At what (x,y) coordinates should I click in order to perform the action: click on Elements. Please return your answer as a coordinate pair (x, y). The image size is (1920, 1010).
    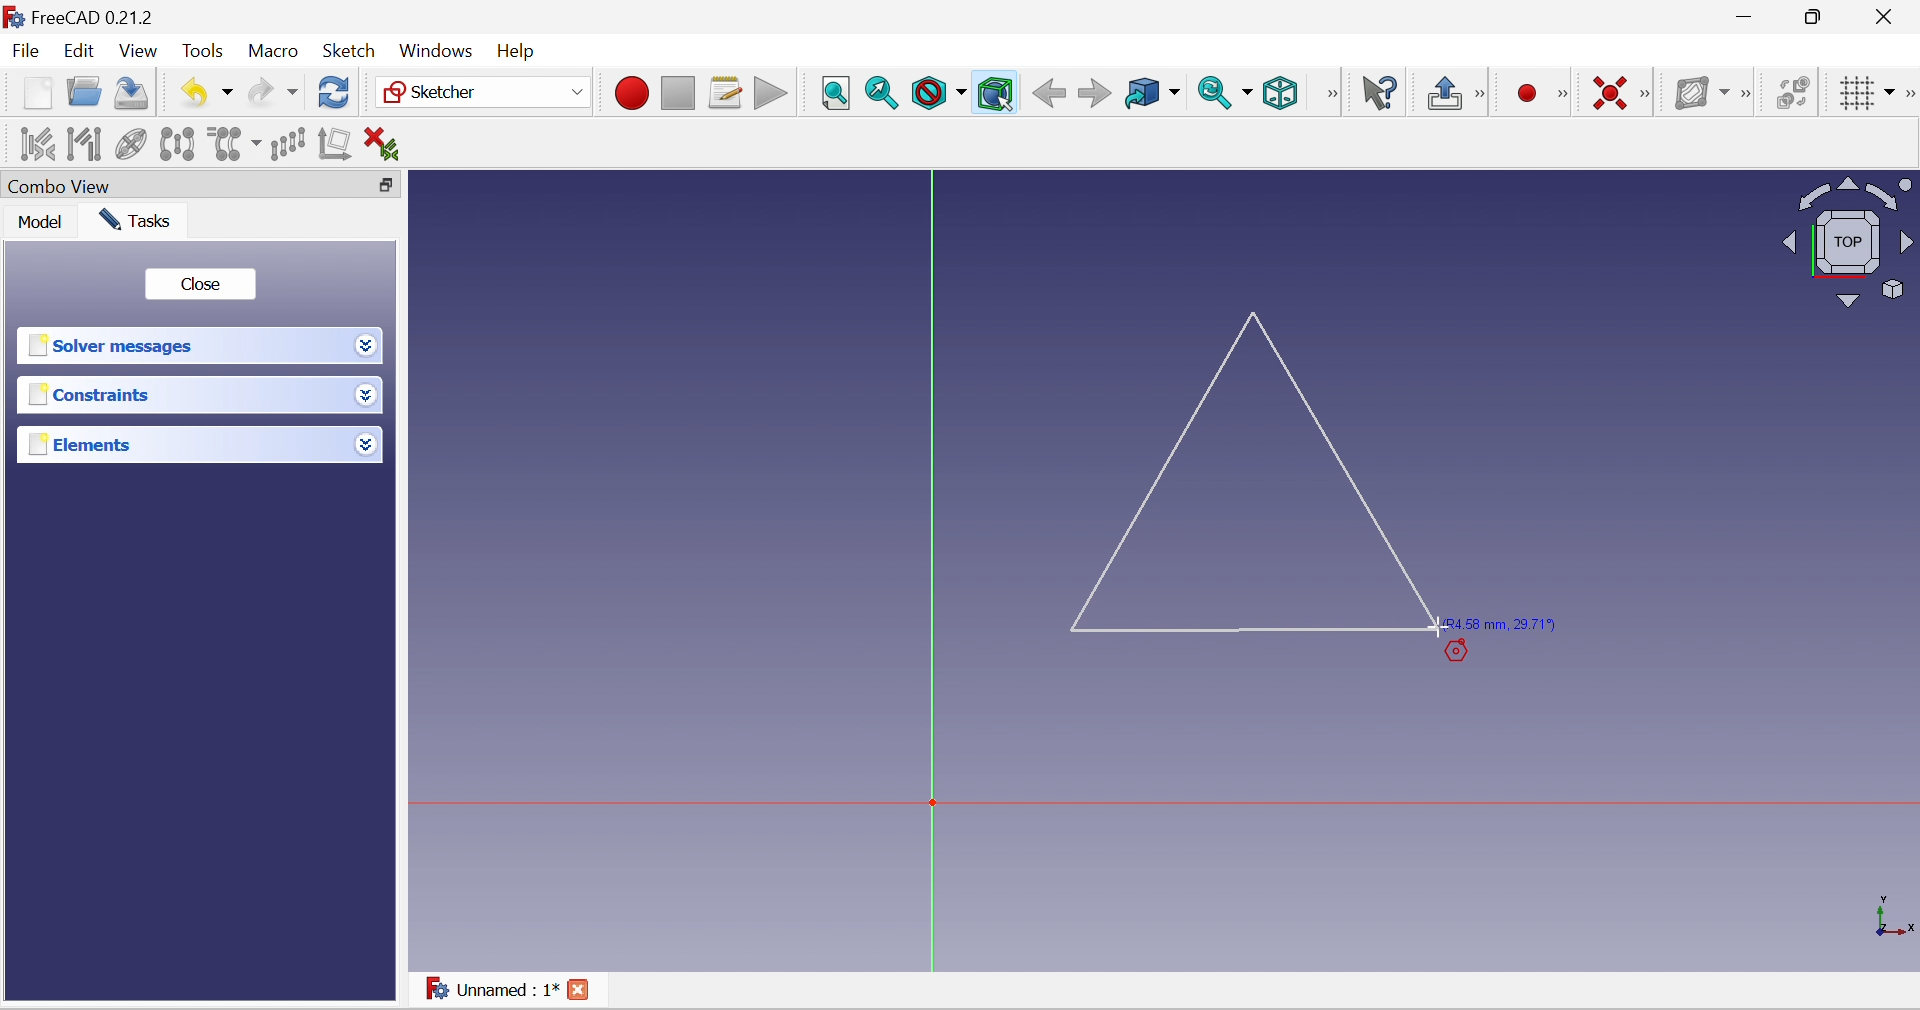
    Looking at the image, I should click on (183, 444).